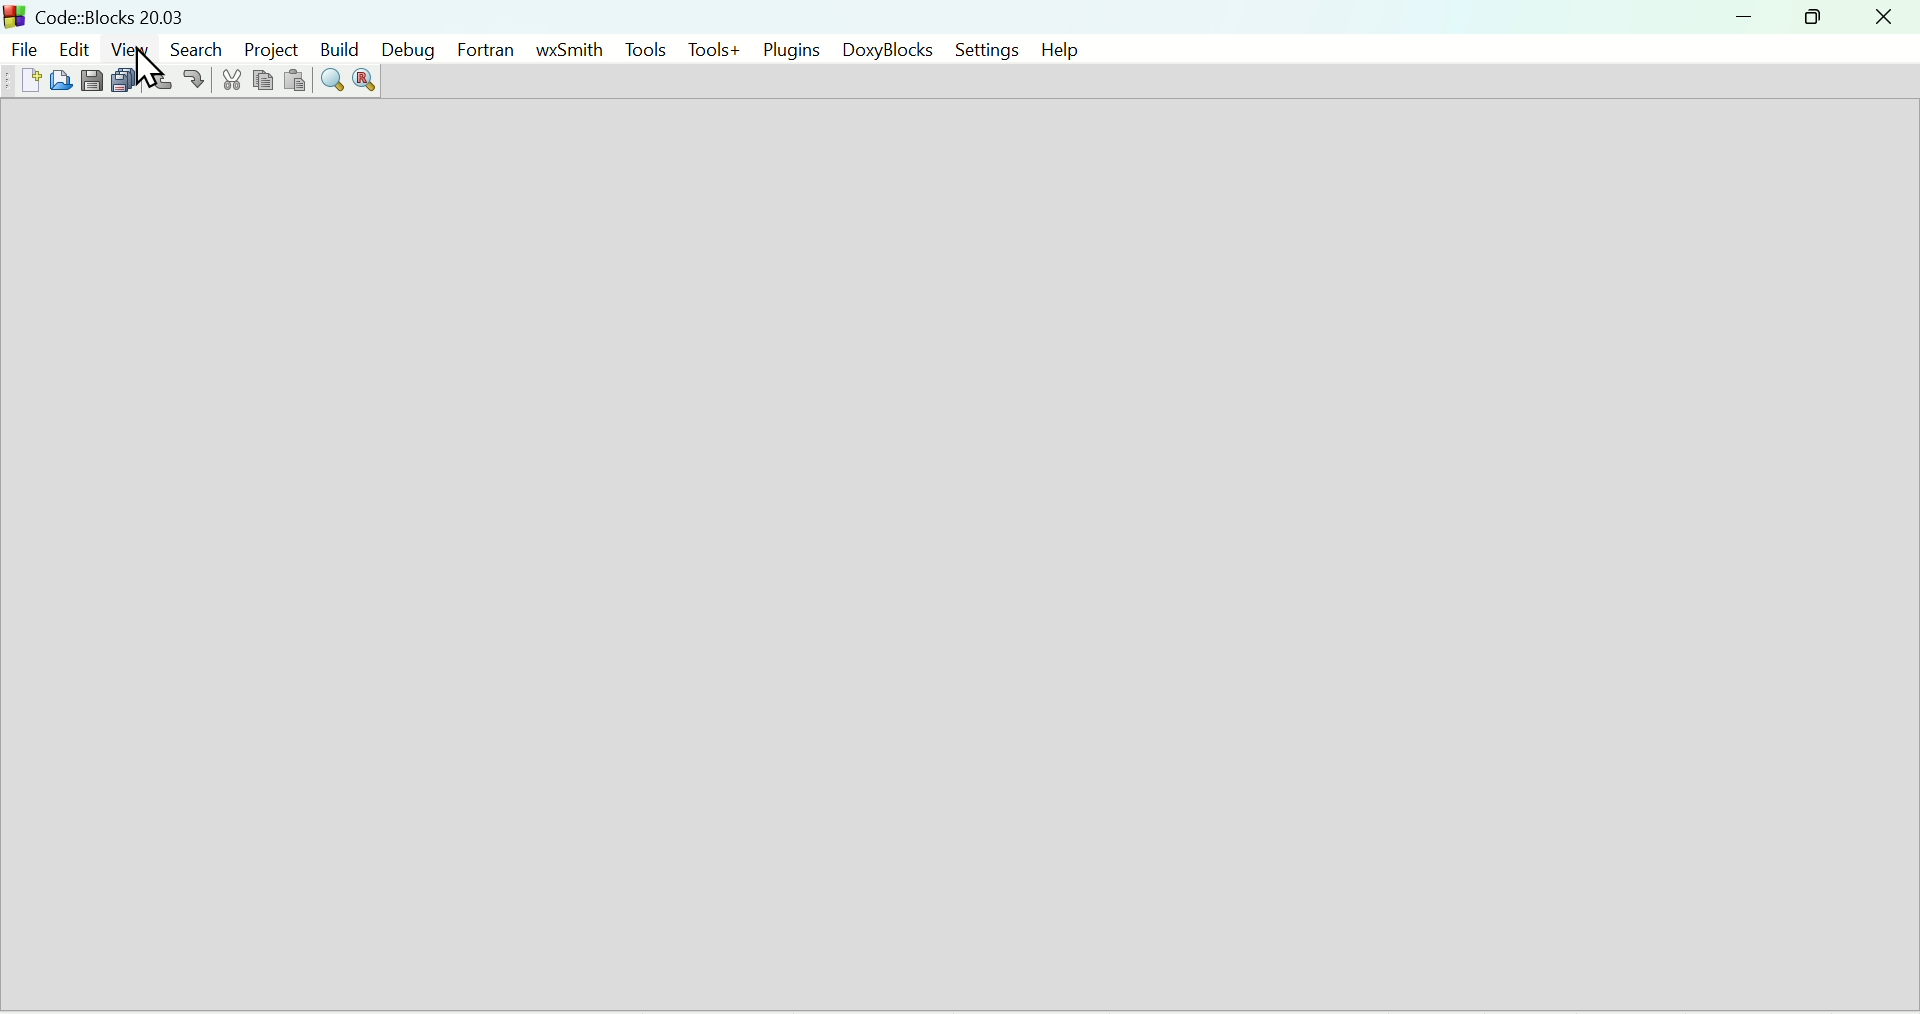  I want to click on View, so click(131, 48).